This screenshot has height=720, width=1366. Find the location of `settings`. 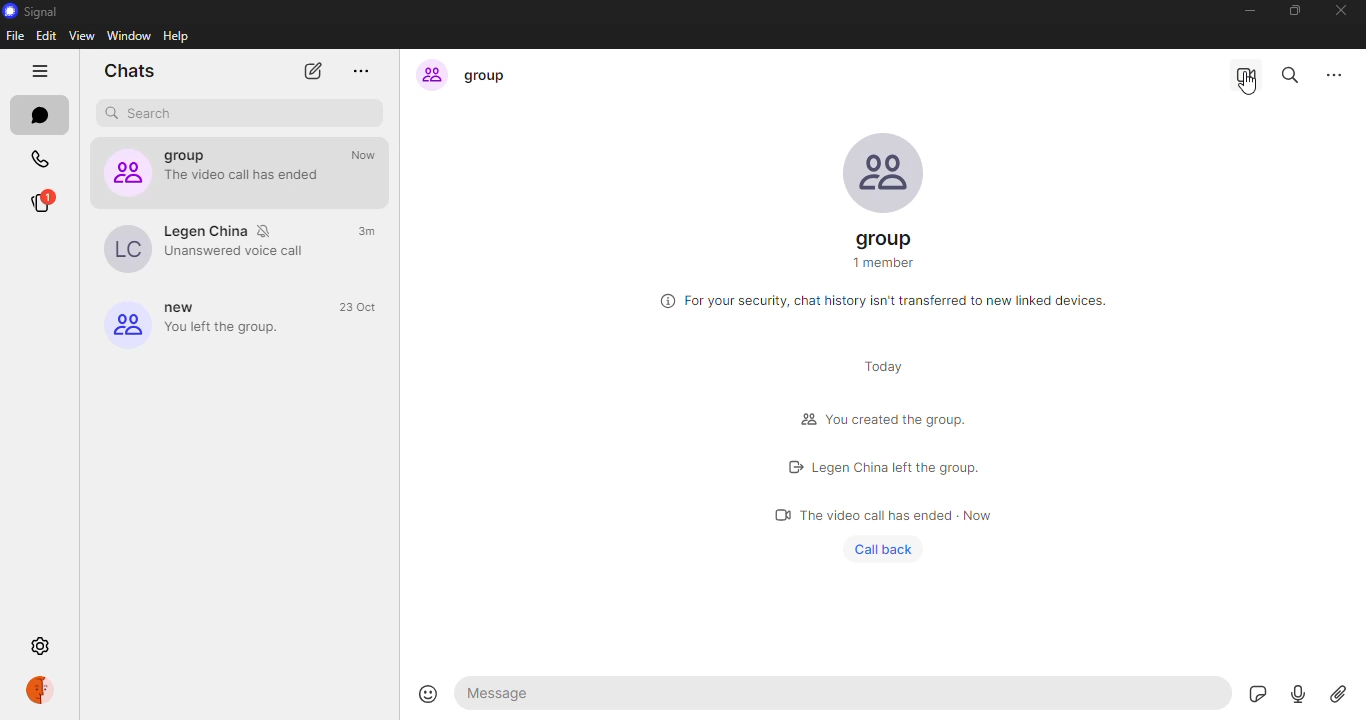

settings is located at coordinates (38, 647).